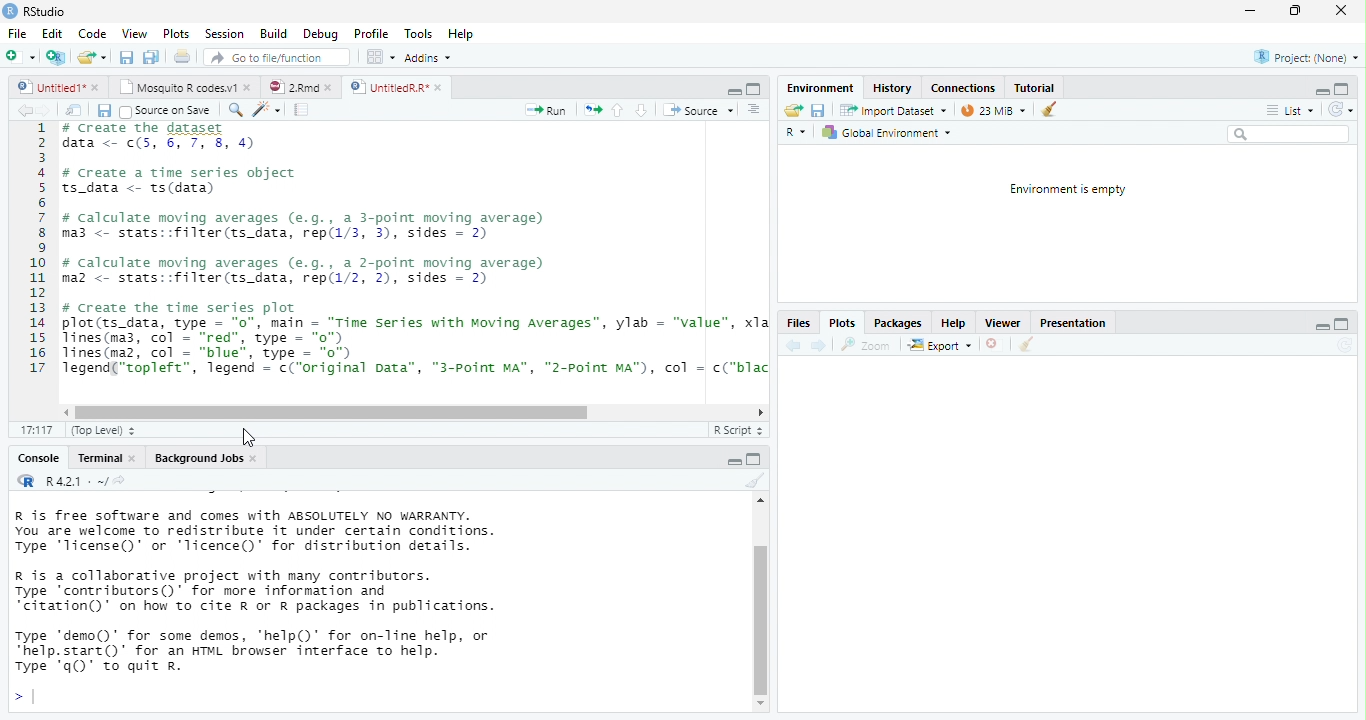  What do you see at coordinates (233, 110) in the screenshot?
I see `search` at bounding box center [233, 110].